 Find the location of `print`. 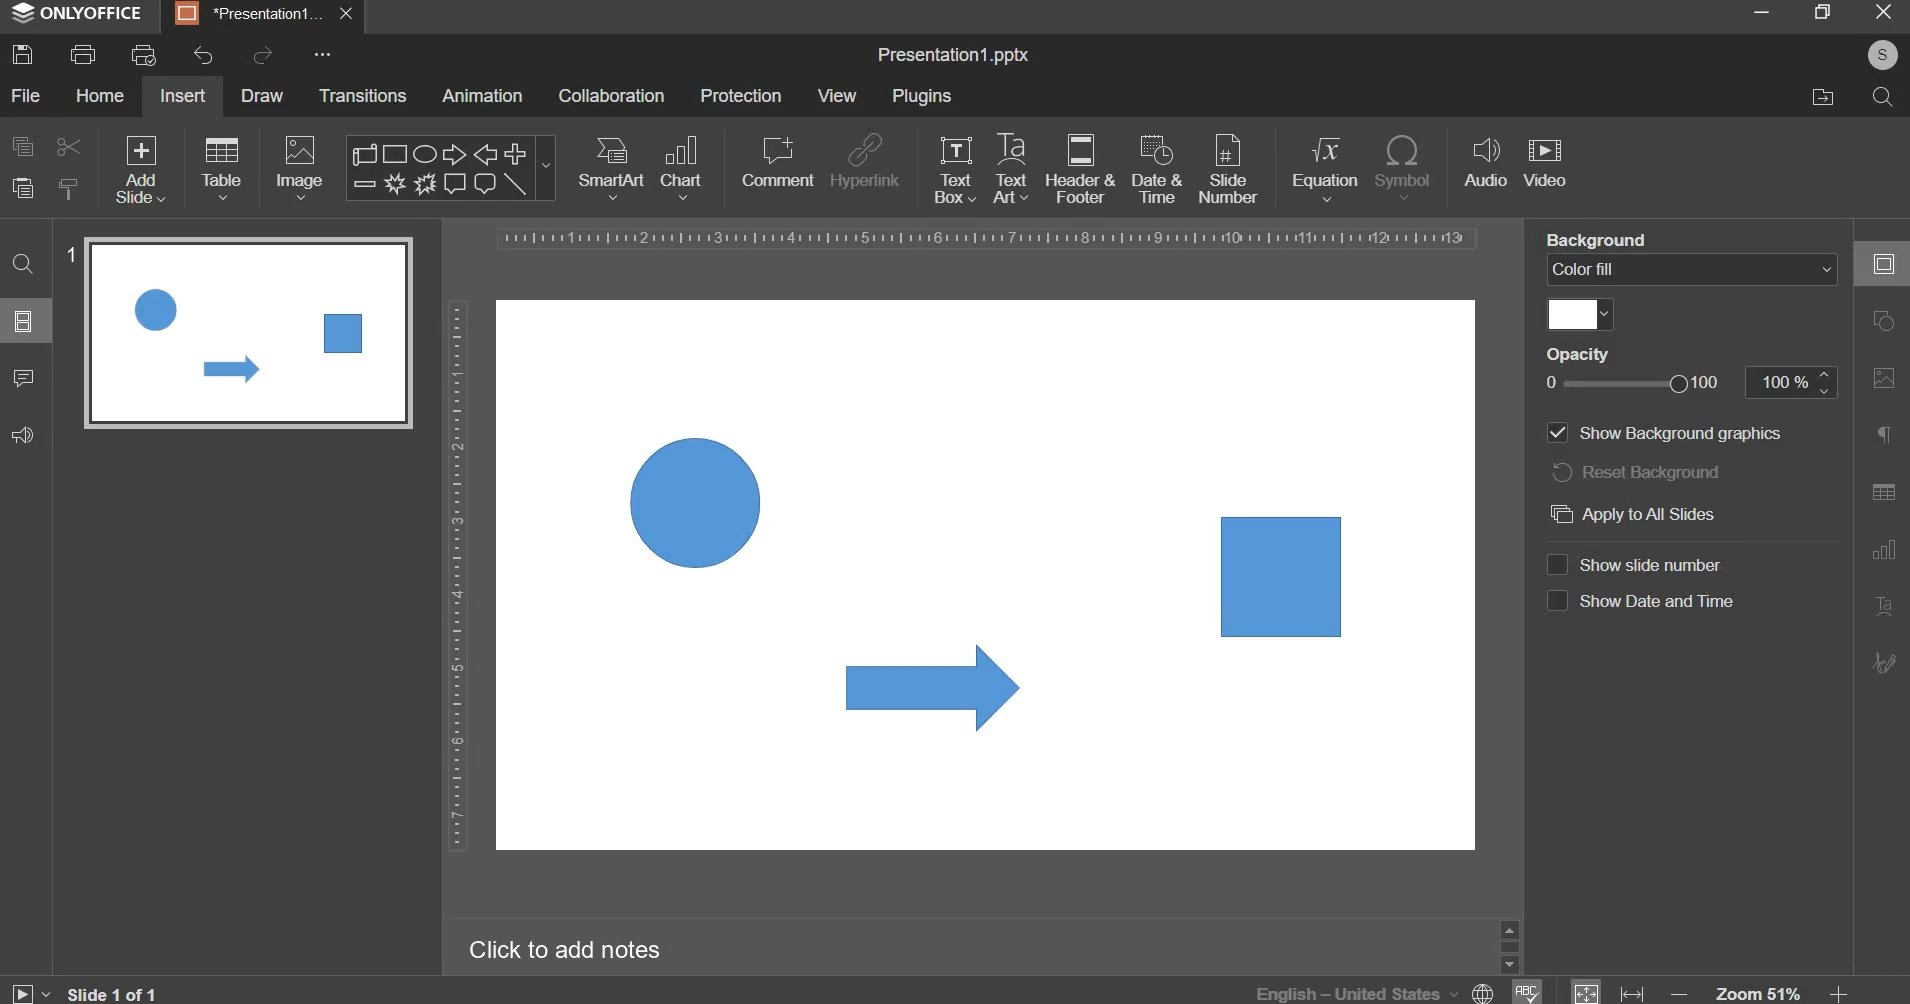

print is located at coordinates (83, 55).